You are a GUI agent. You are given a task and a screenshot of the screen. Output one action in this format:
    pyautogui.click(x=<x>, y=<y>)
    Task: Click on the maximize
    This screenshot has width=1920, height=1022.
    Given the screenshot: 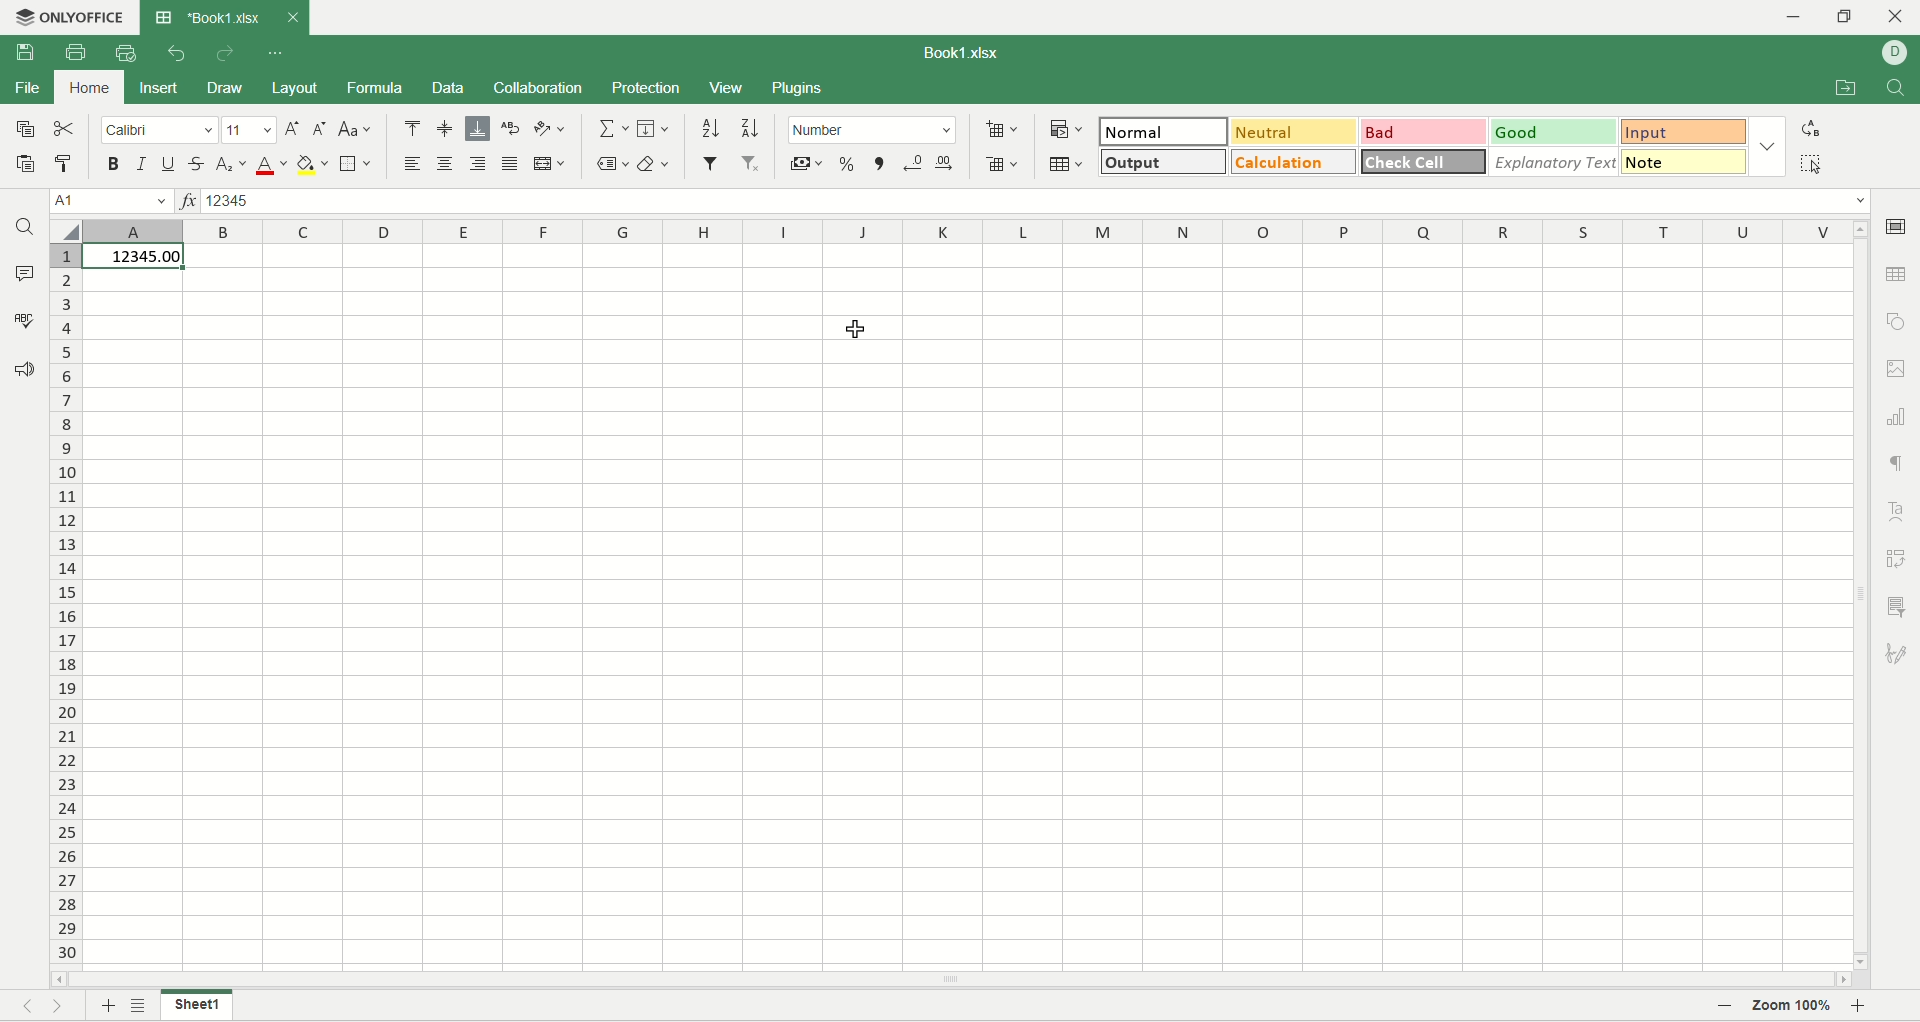 What is the action you would take?
    pyautogui.click(x=1849, y=18)
    